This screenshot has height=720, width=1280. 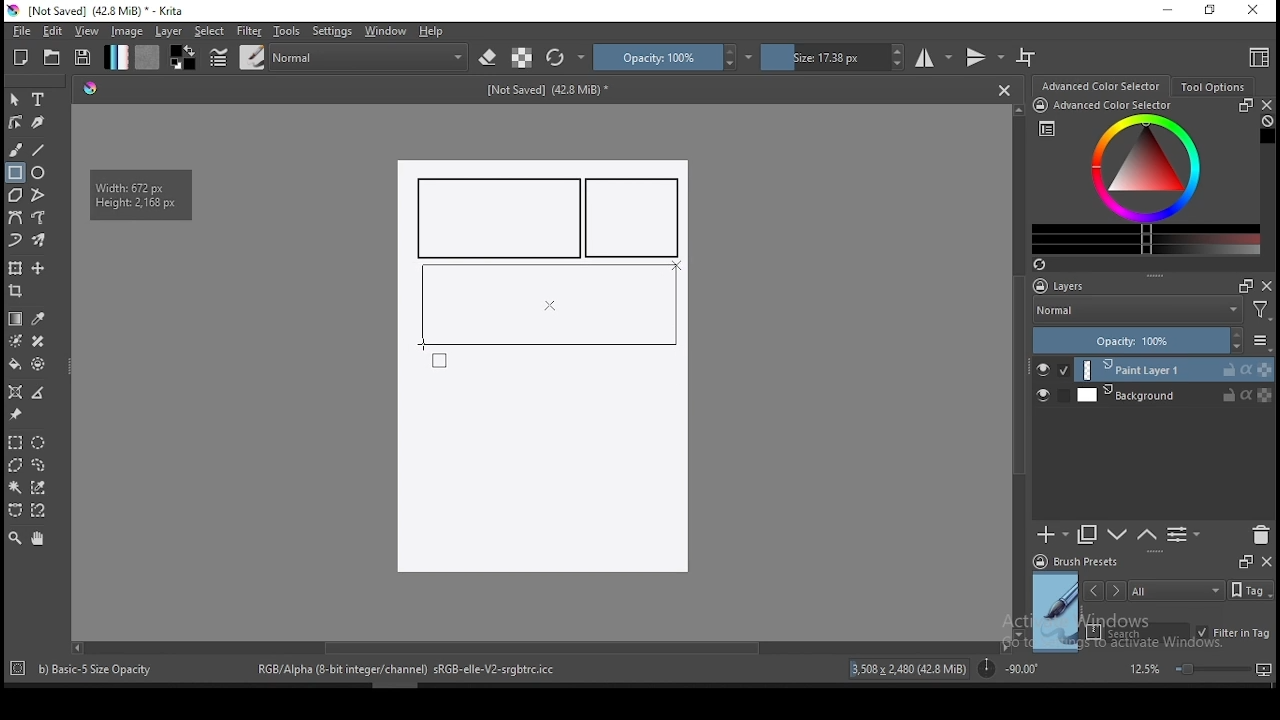 What do you see at coordinates (370, 57) in the screenshot?
I see `blending mode` at bounding box center [370, 57].